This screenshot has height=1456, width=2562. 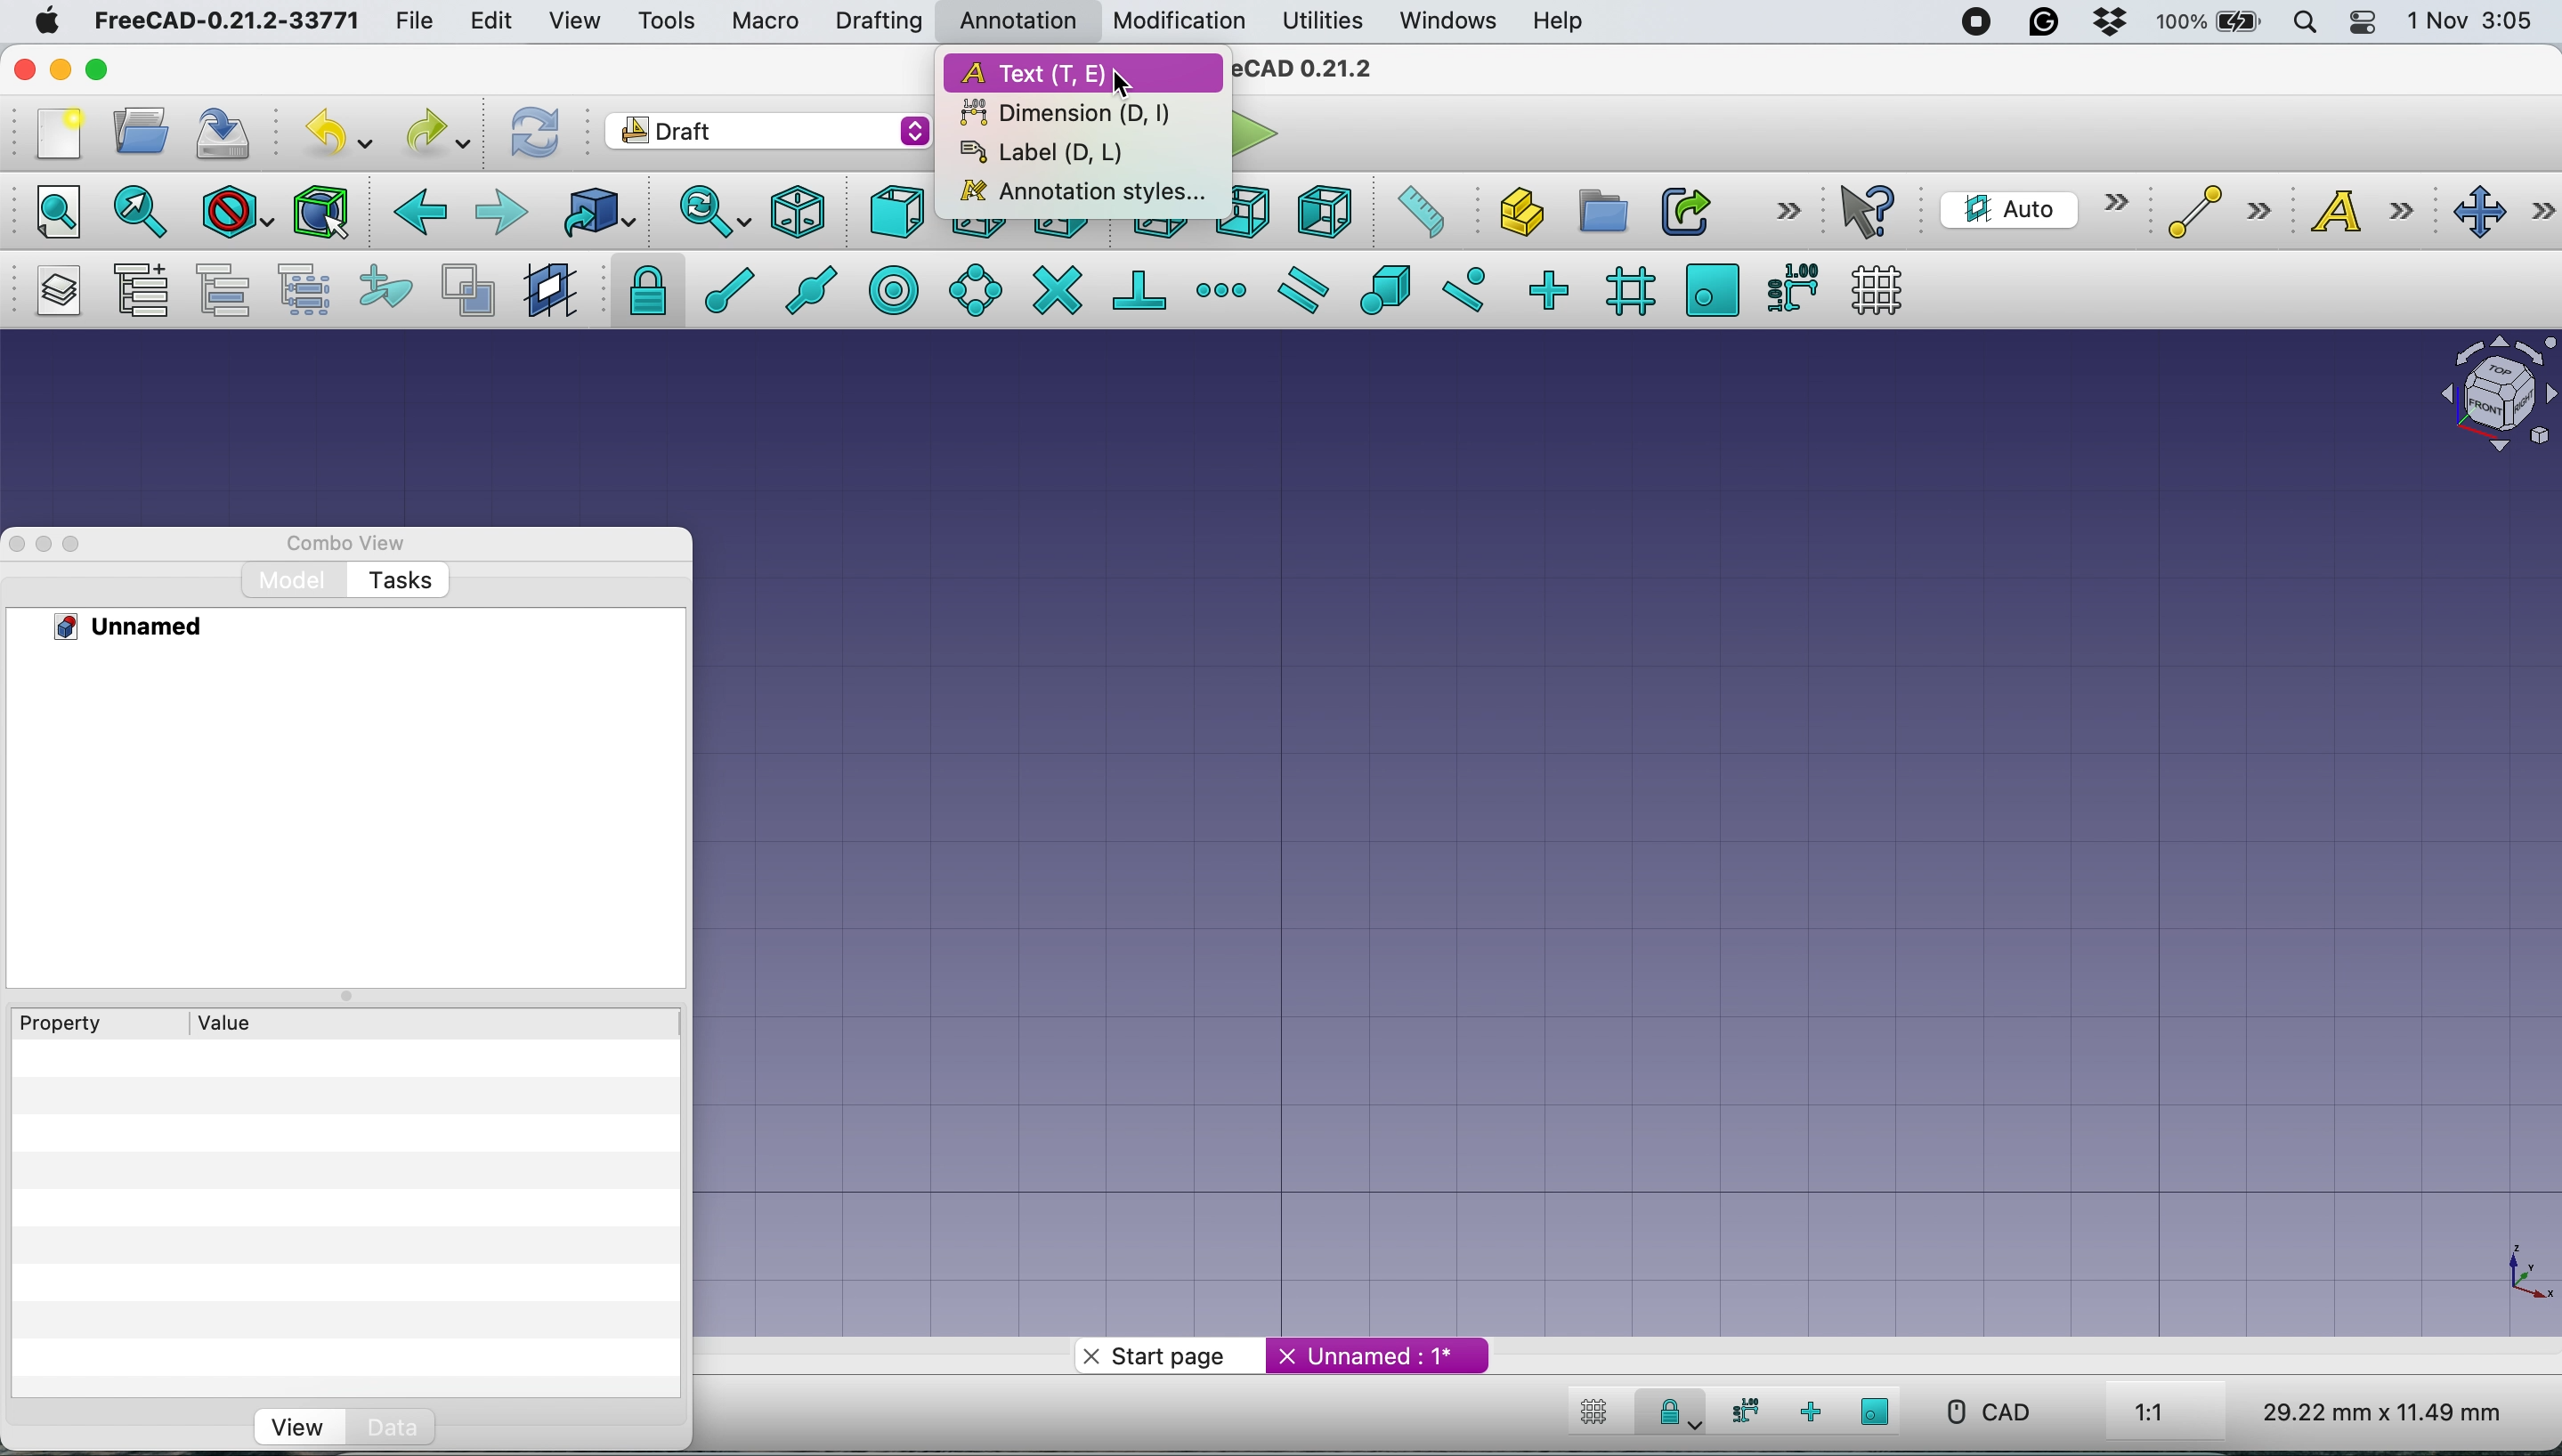 I want to click on snap special, so click(x=1387, y=290).